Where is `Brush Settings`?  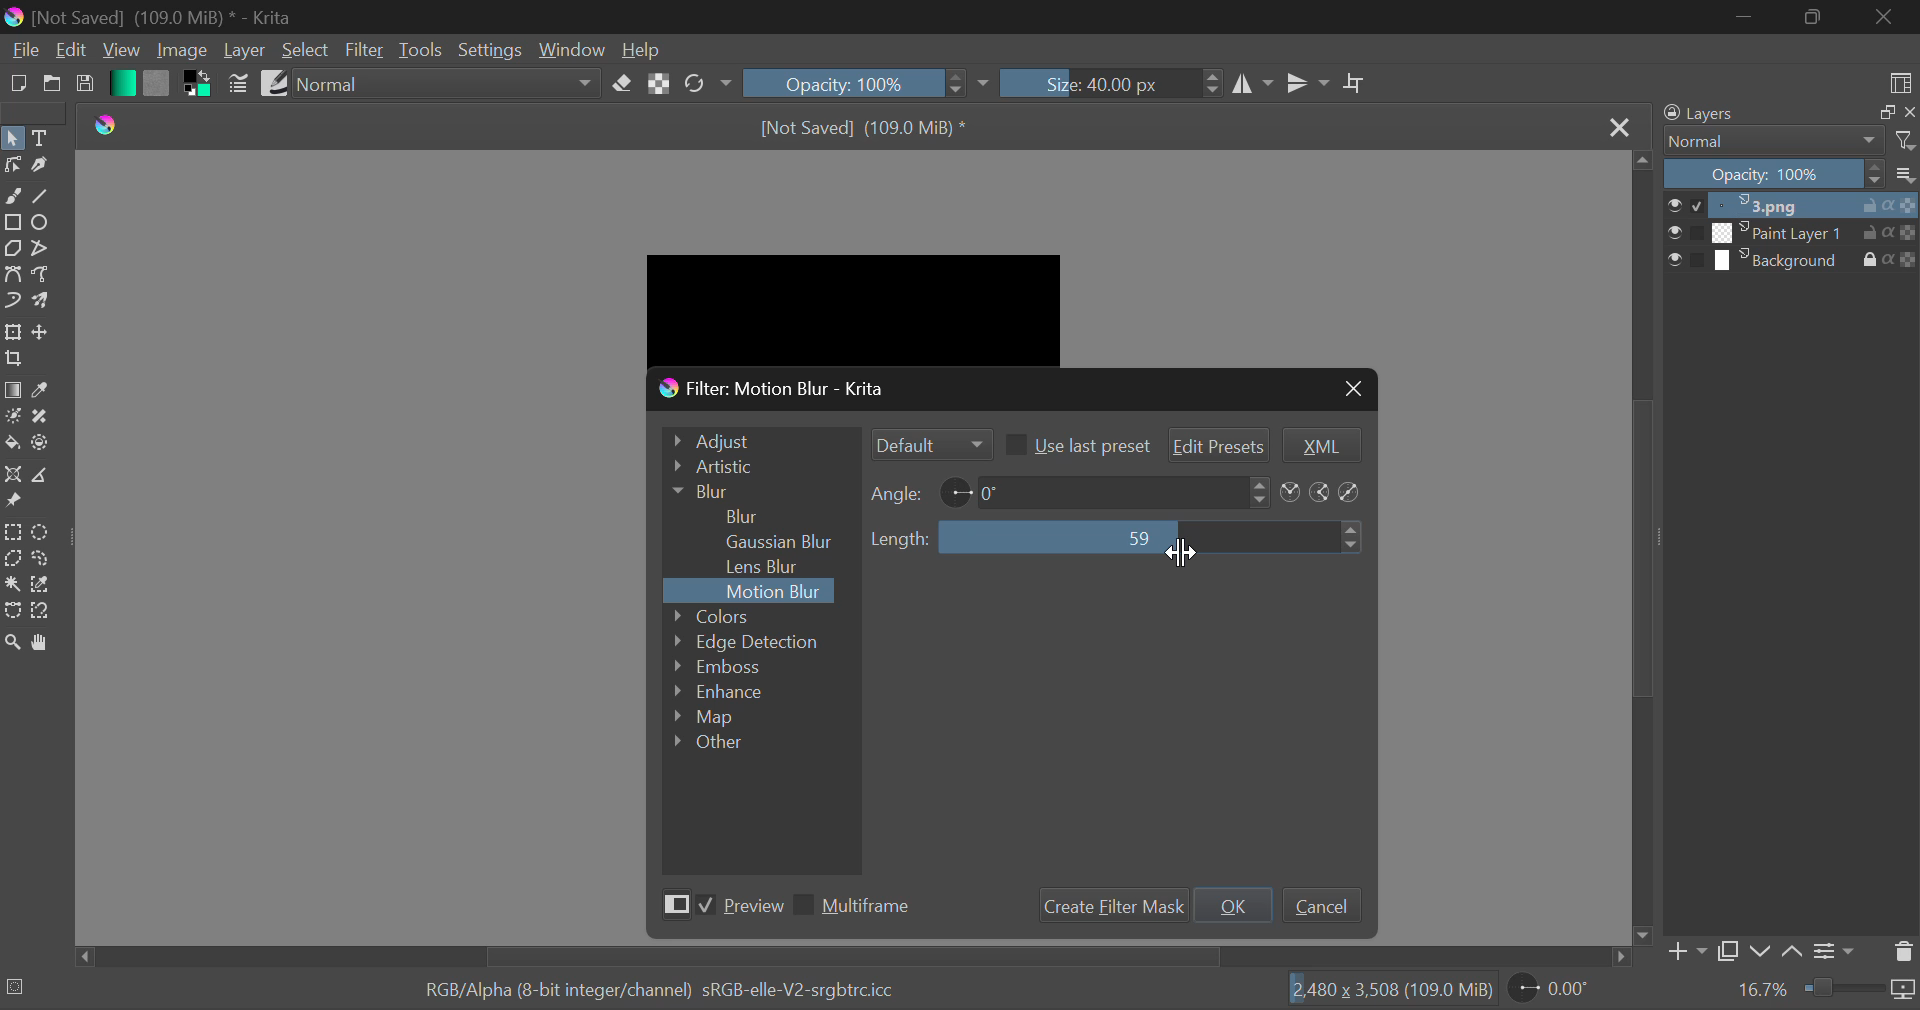
Brush Settings is located at coordinates (240, 84).